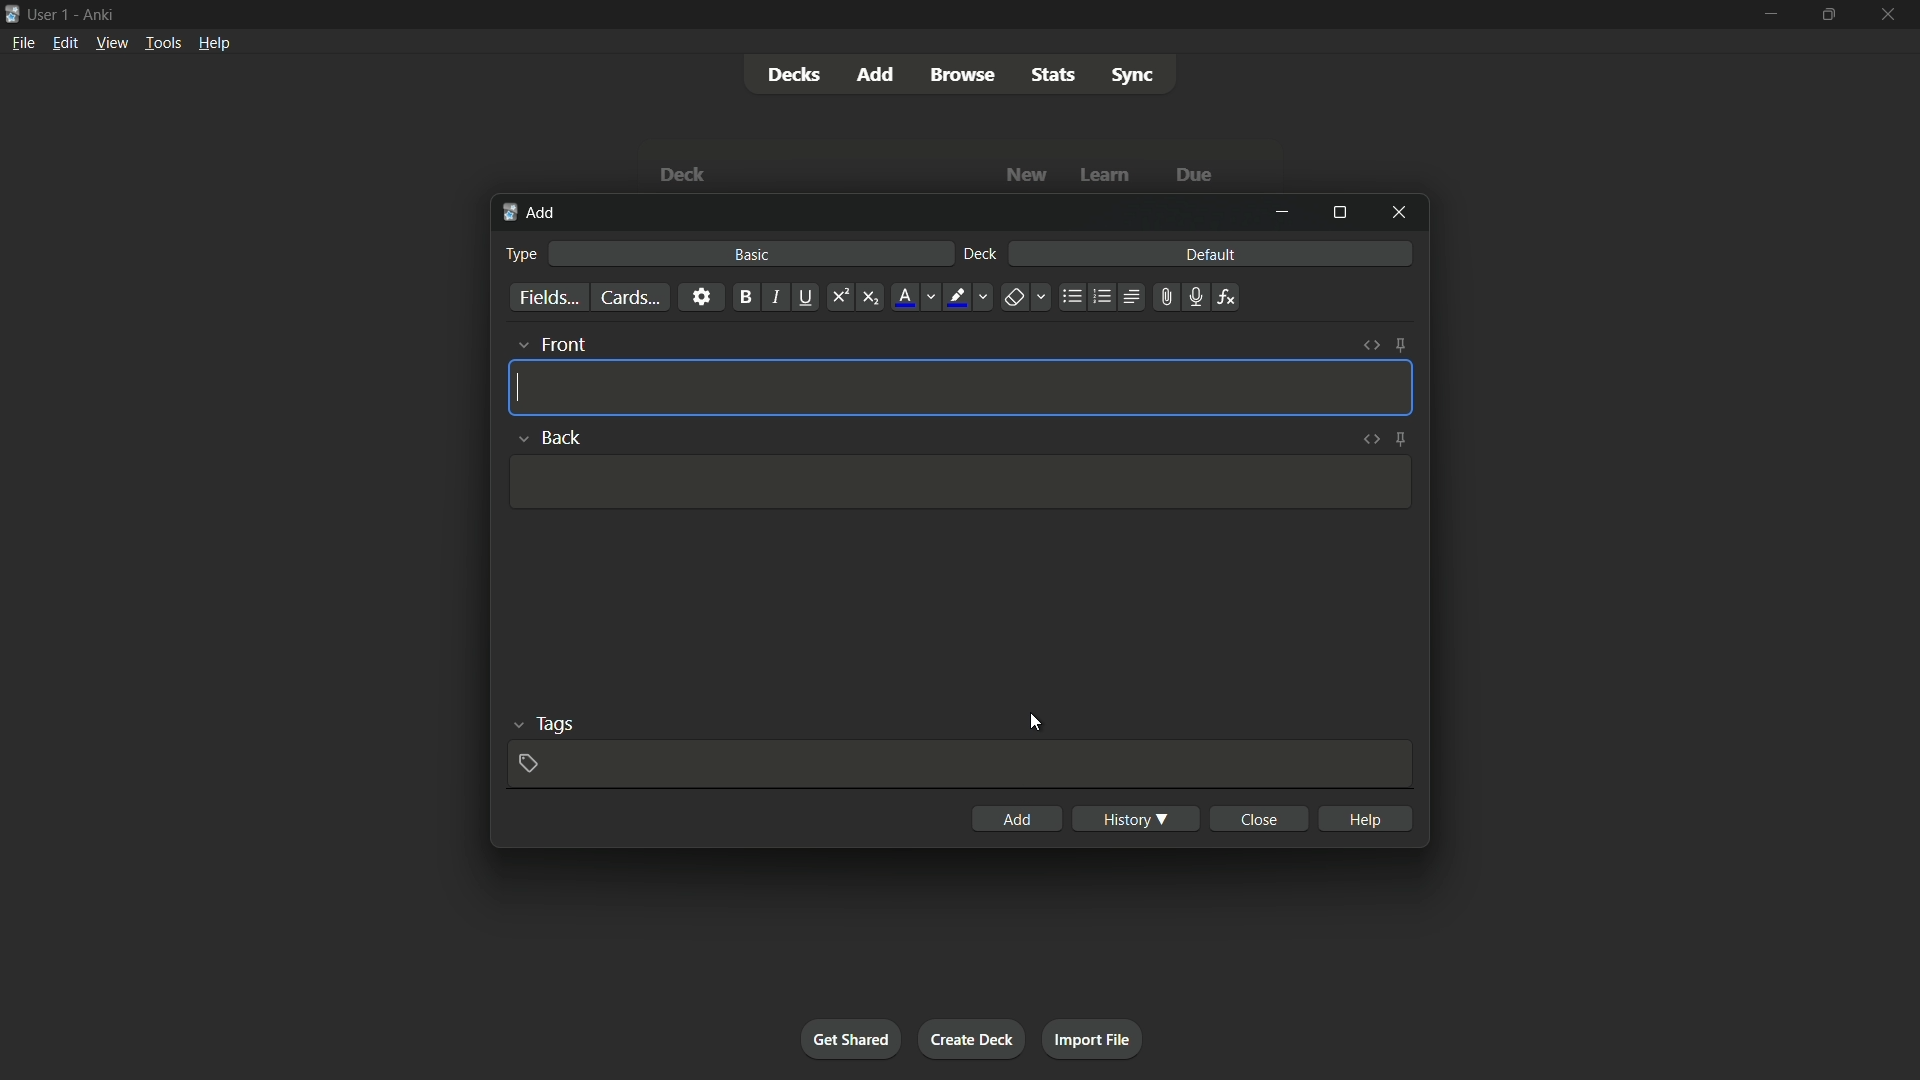  Describe the element at coordinates (629, 298) in the screenshot. I see `cards` at that location.